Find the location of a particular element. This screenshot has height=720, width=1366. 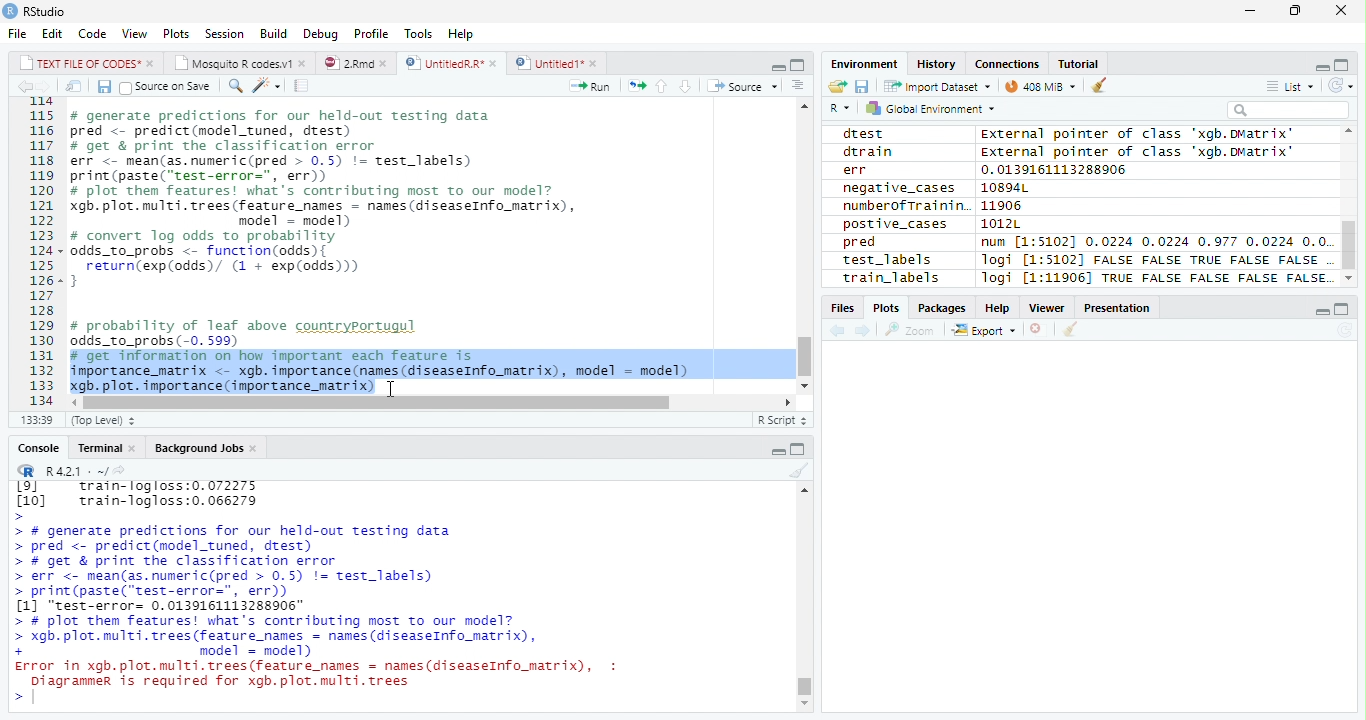

train_labels is located at coordinates (889, 279).